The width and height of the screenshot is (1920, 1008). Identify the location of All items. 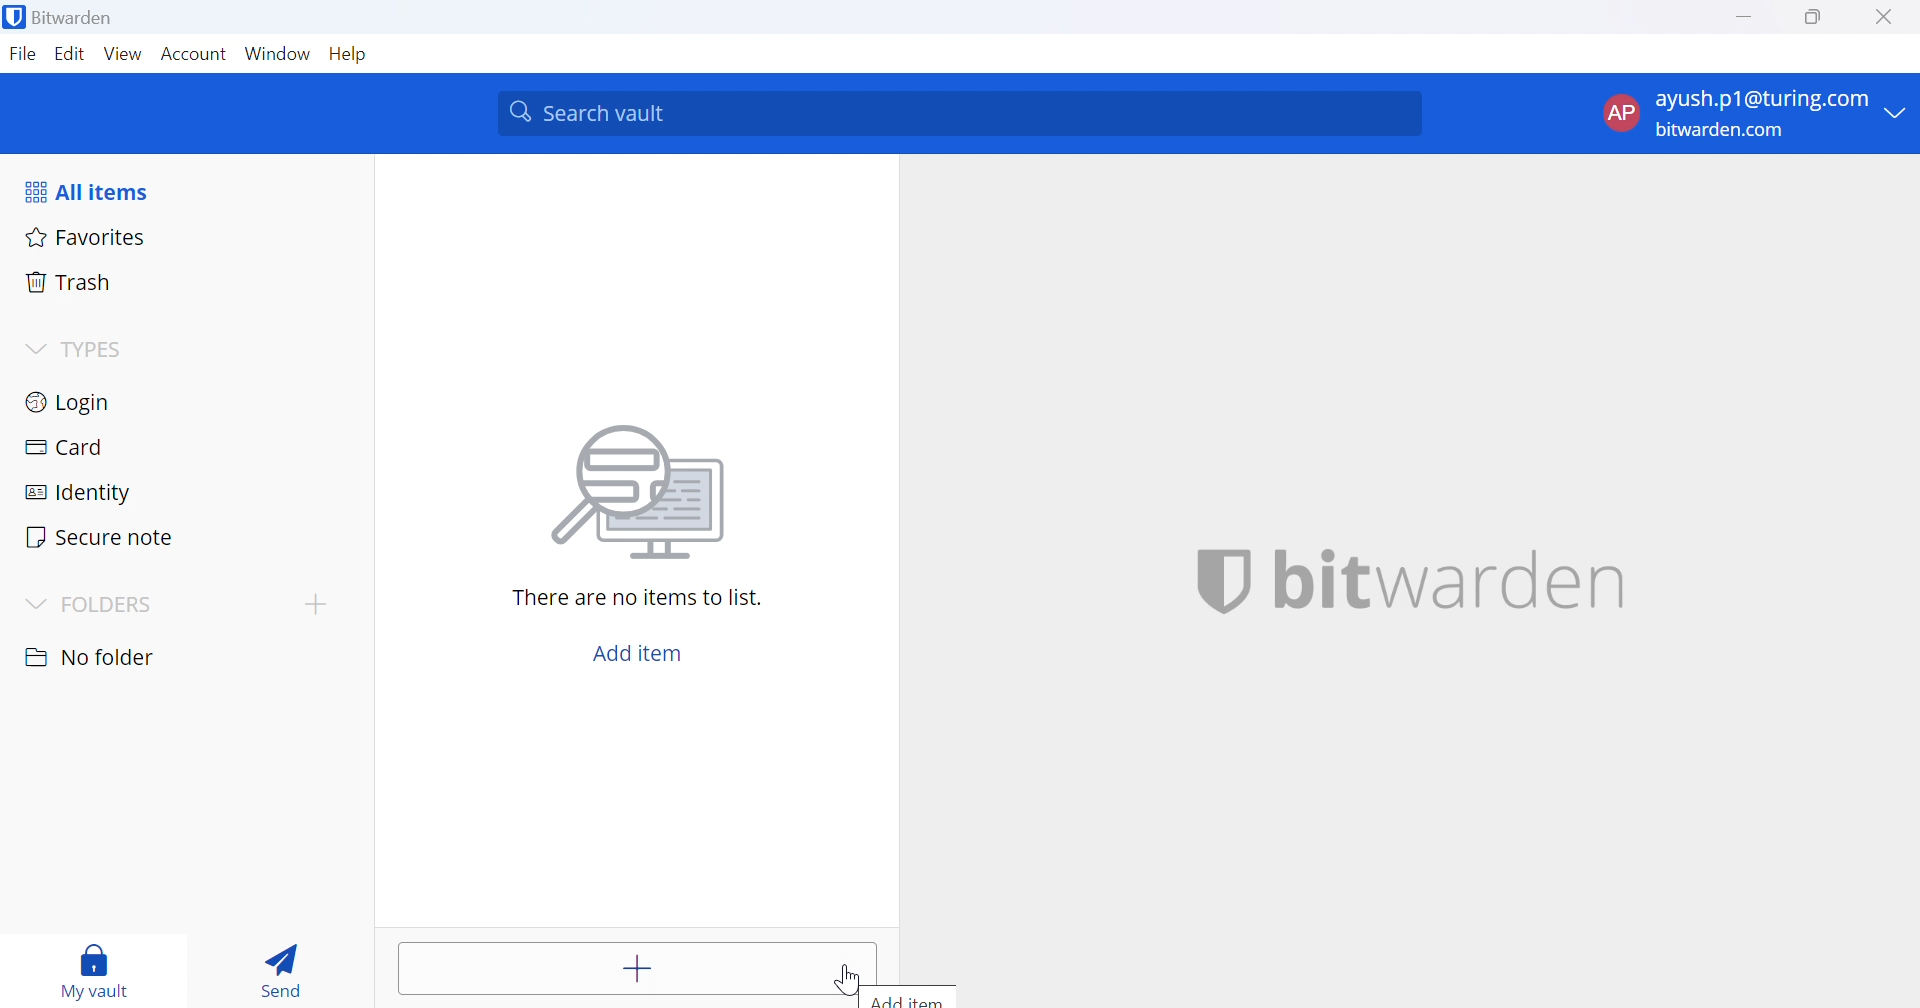
(92, 189).